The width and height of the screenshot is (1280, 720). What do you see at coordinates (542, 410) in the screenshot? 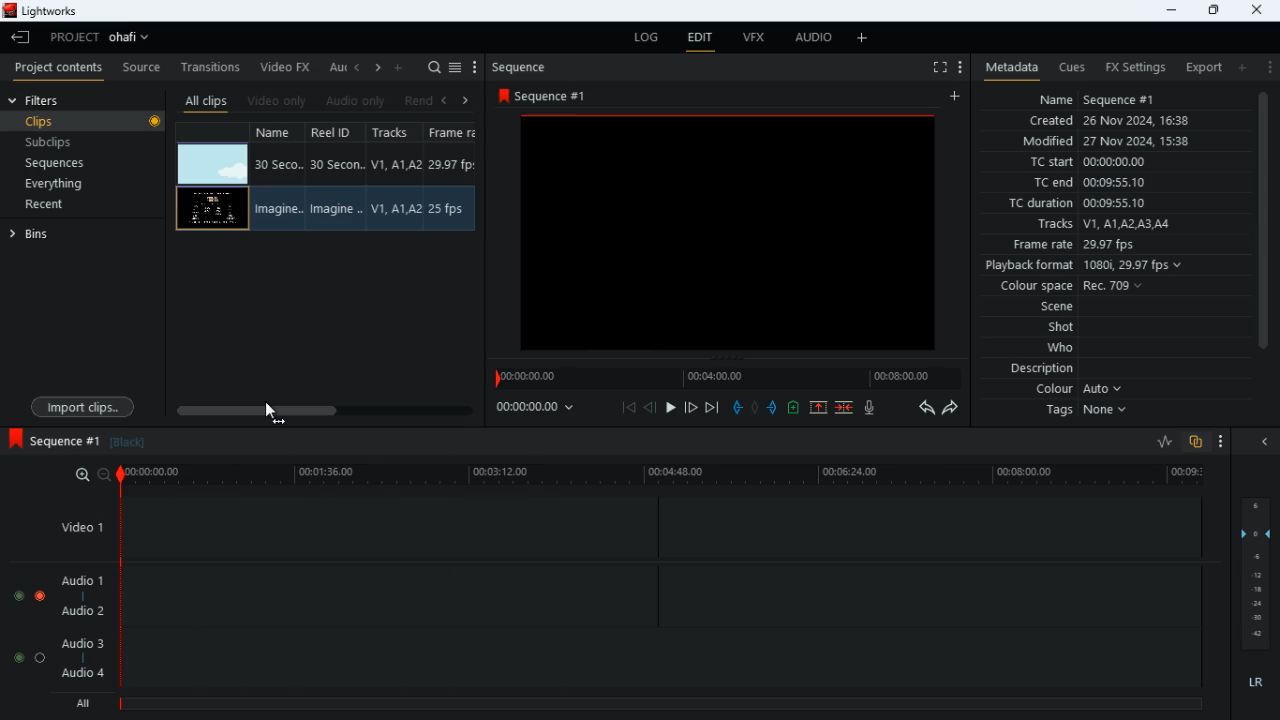
I see `time` at bounding box center [542, 410].